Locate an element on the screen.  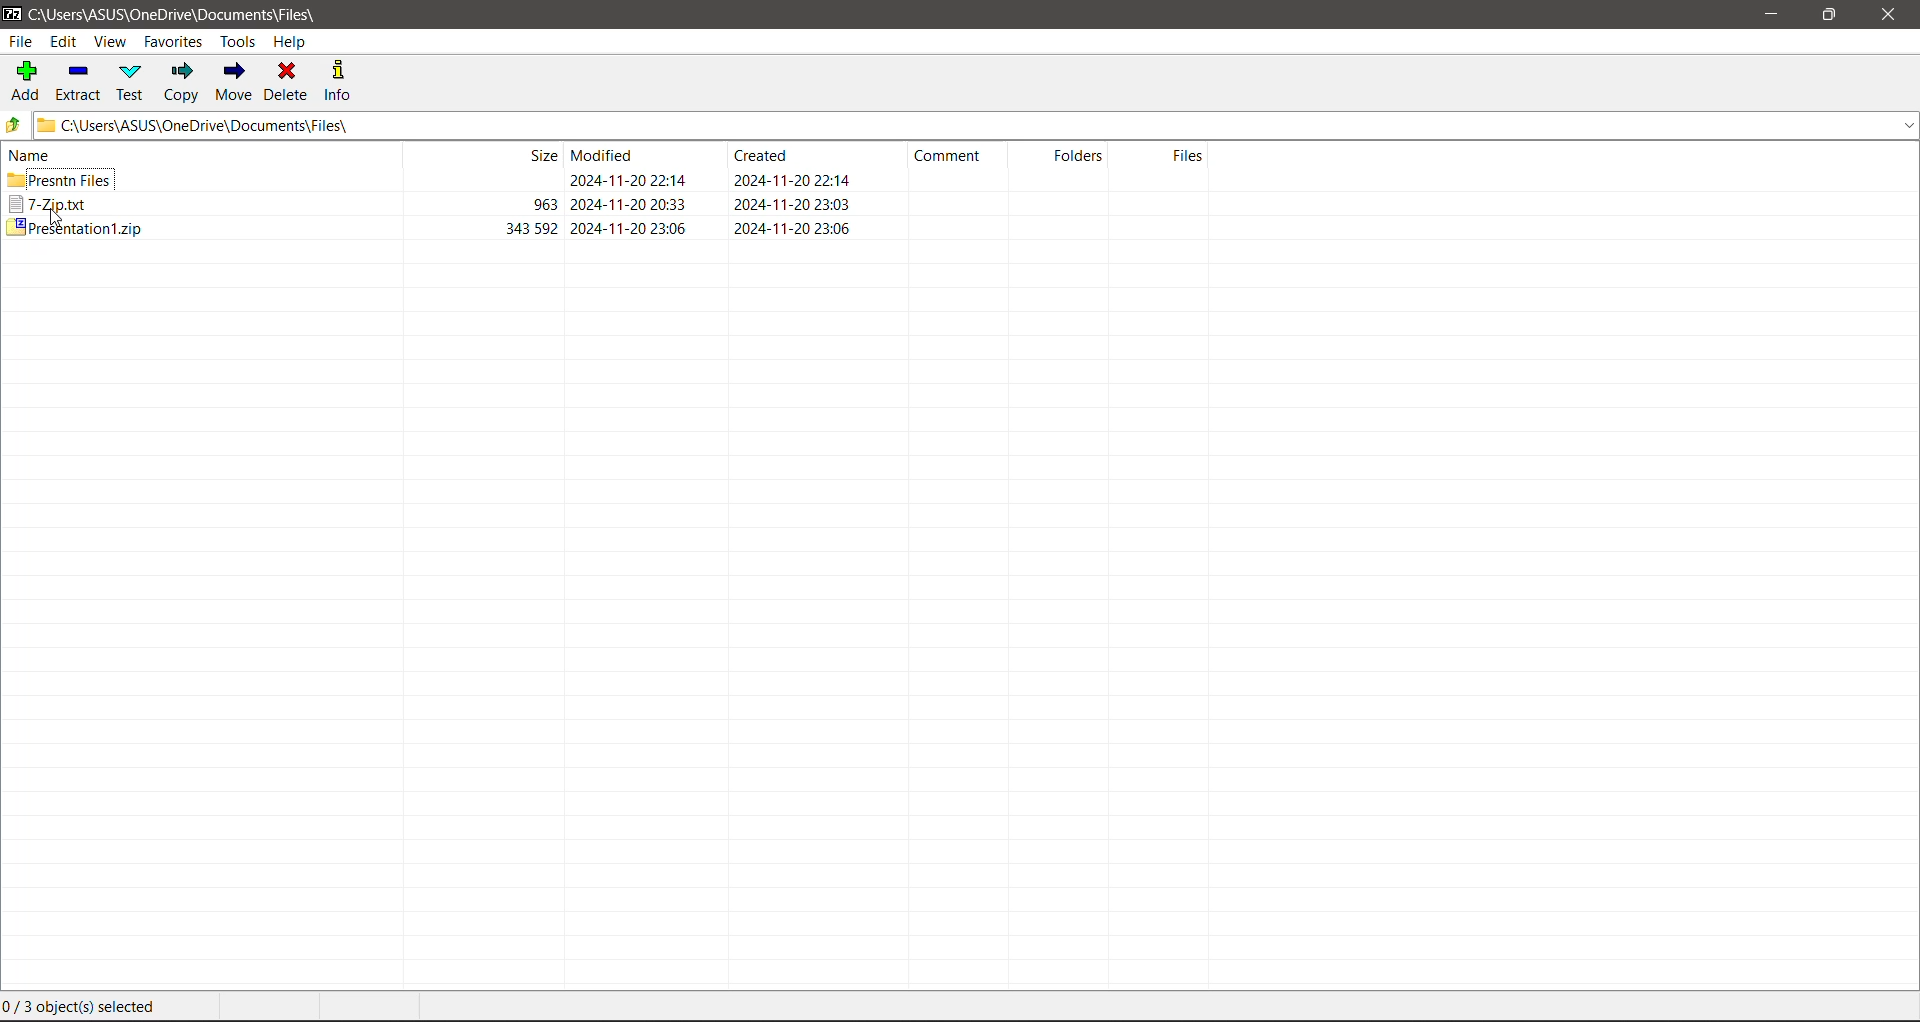
Current Folder Path is located at coordinates (974, 126).